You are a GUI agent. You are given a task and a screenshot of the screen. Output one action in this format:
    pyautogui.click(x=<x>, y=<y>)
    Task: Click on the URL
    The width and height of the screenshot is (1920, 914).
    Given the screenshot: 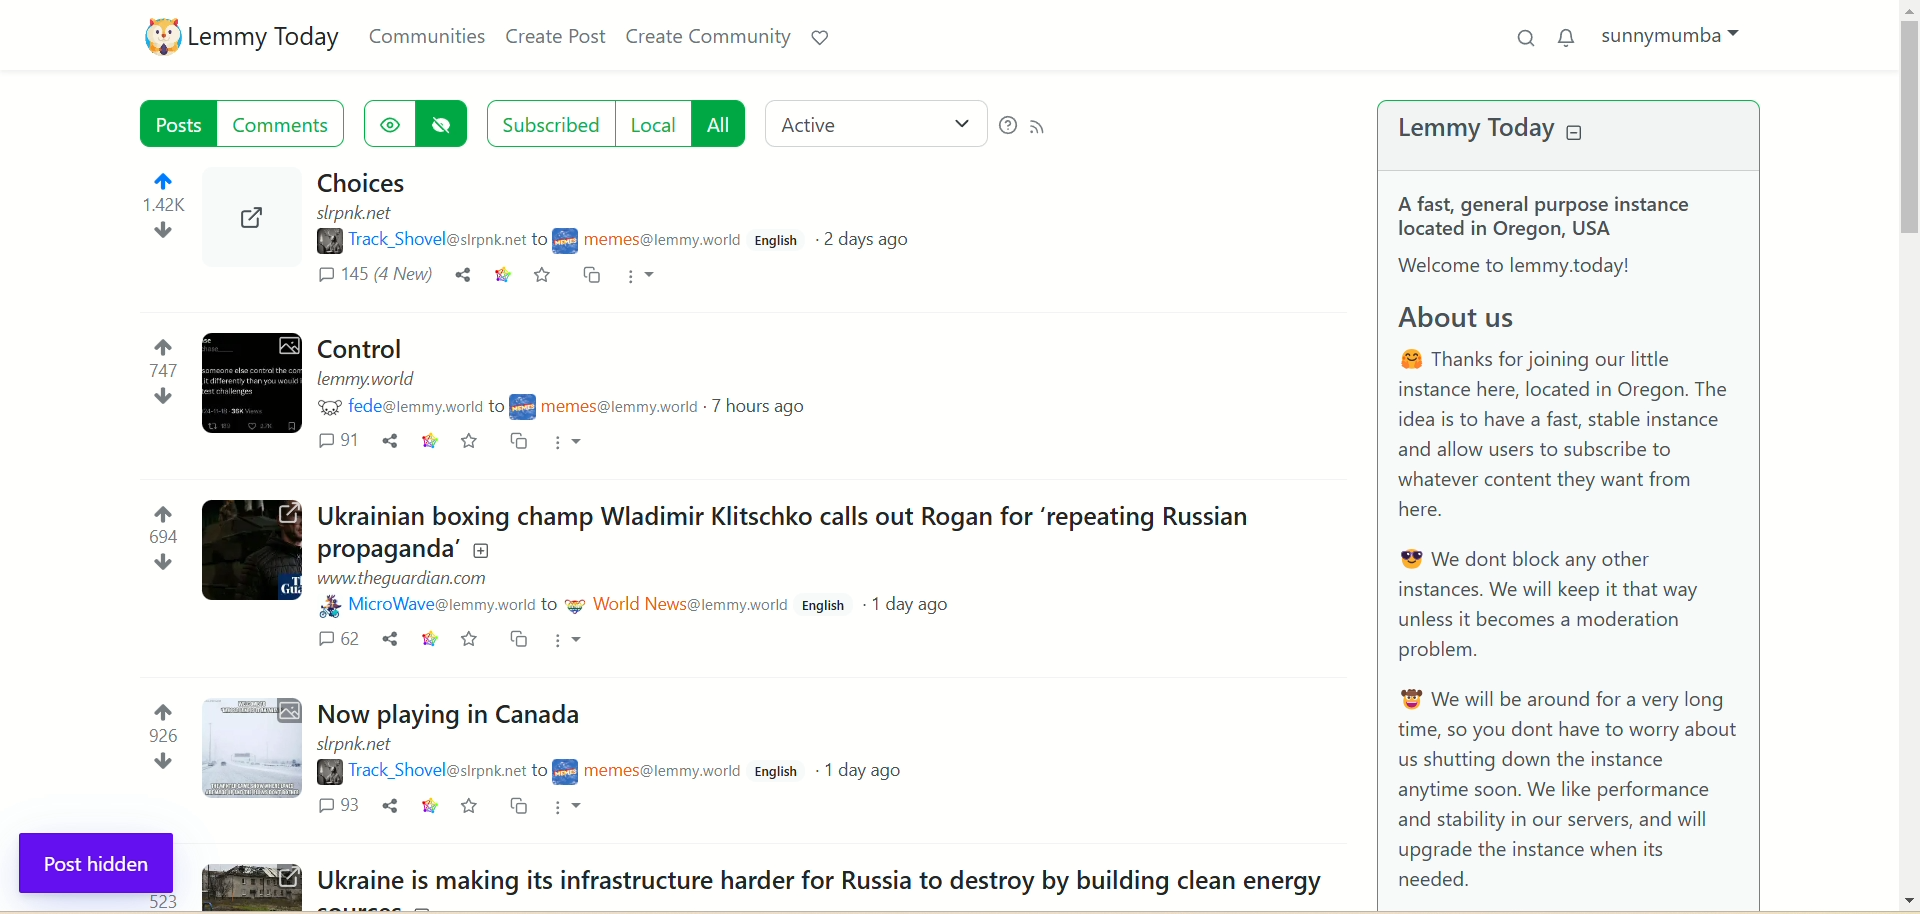 What is the action you would take?
    pyautogui.click(x=369, y=380)
    